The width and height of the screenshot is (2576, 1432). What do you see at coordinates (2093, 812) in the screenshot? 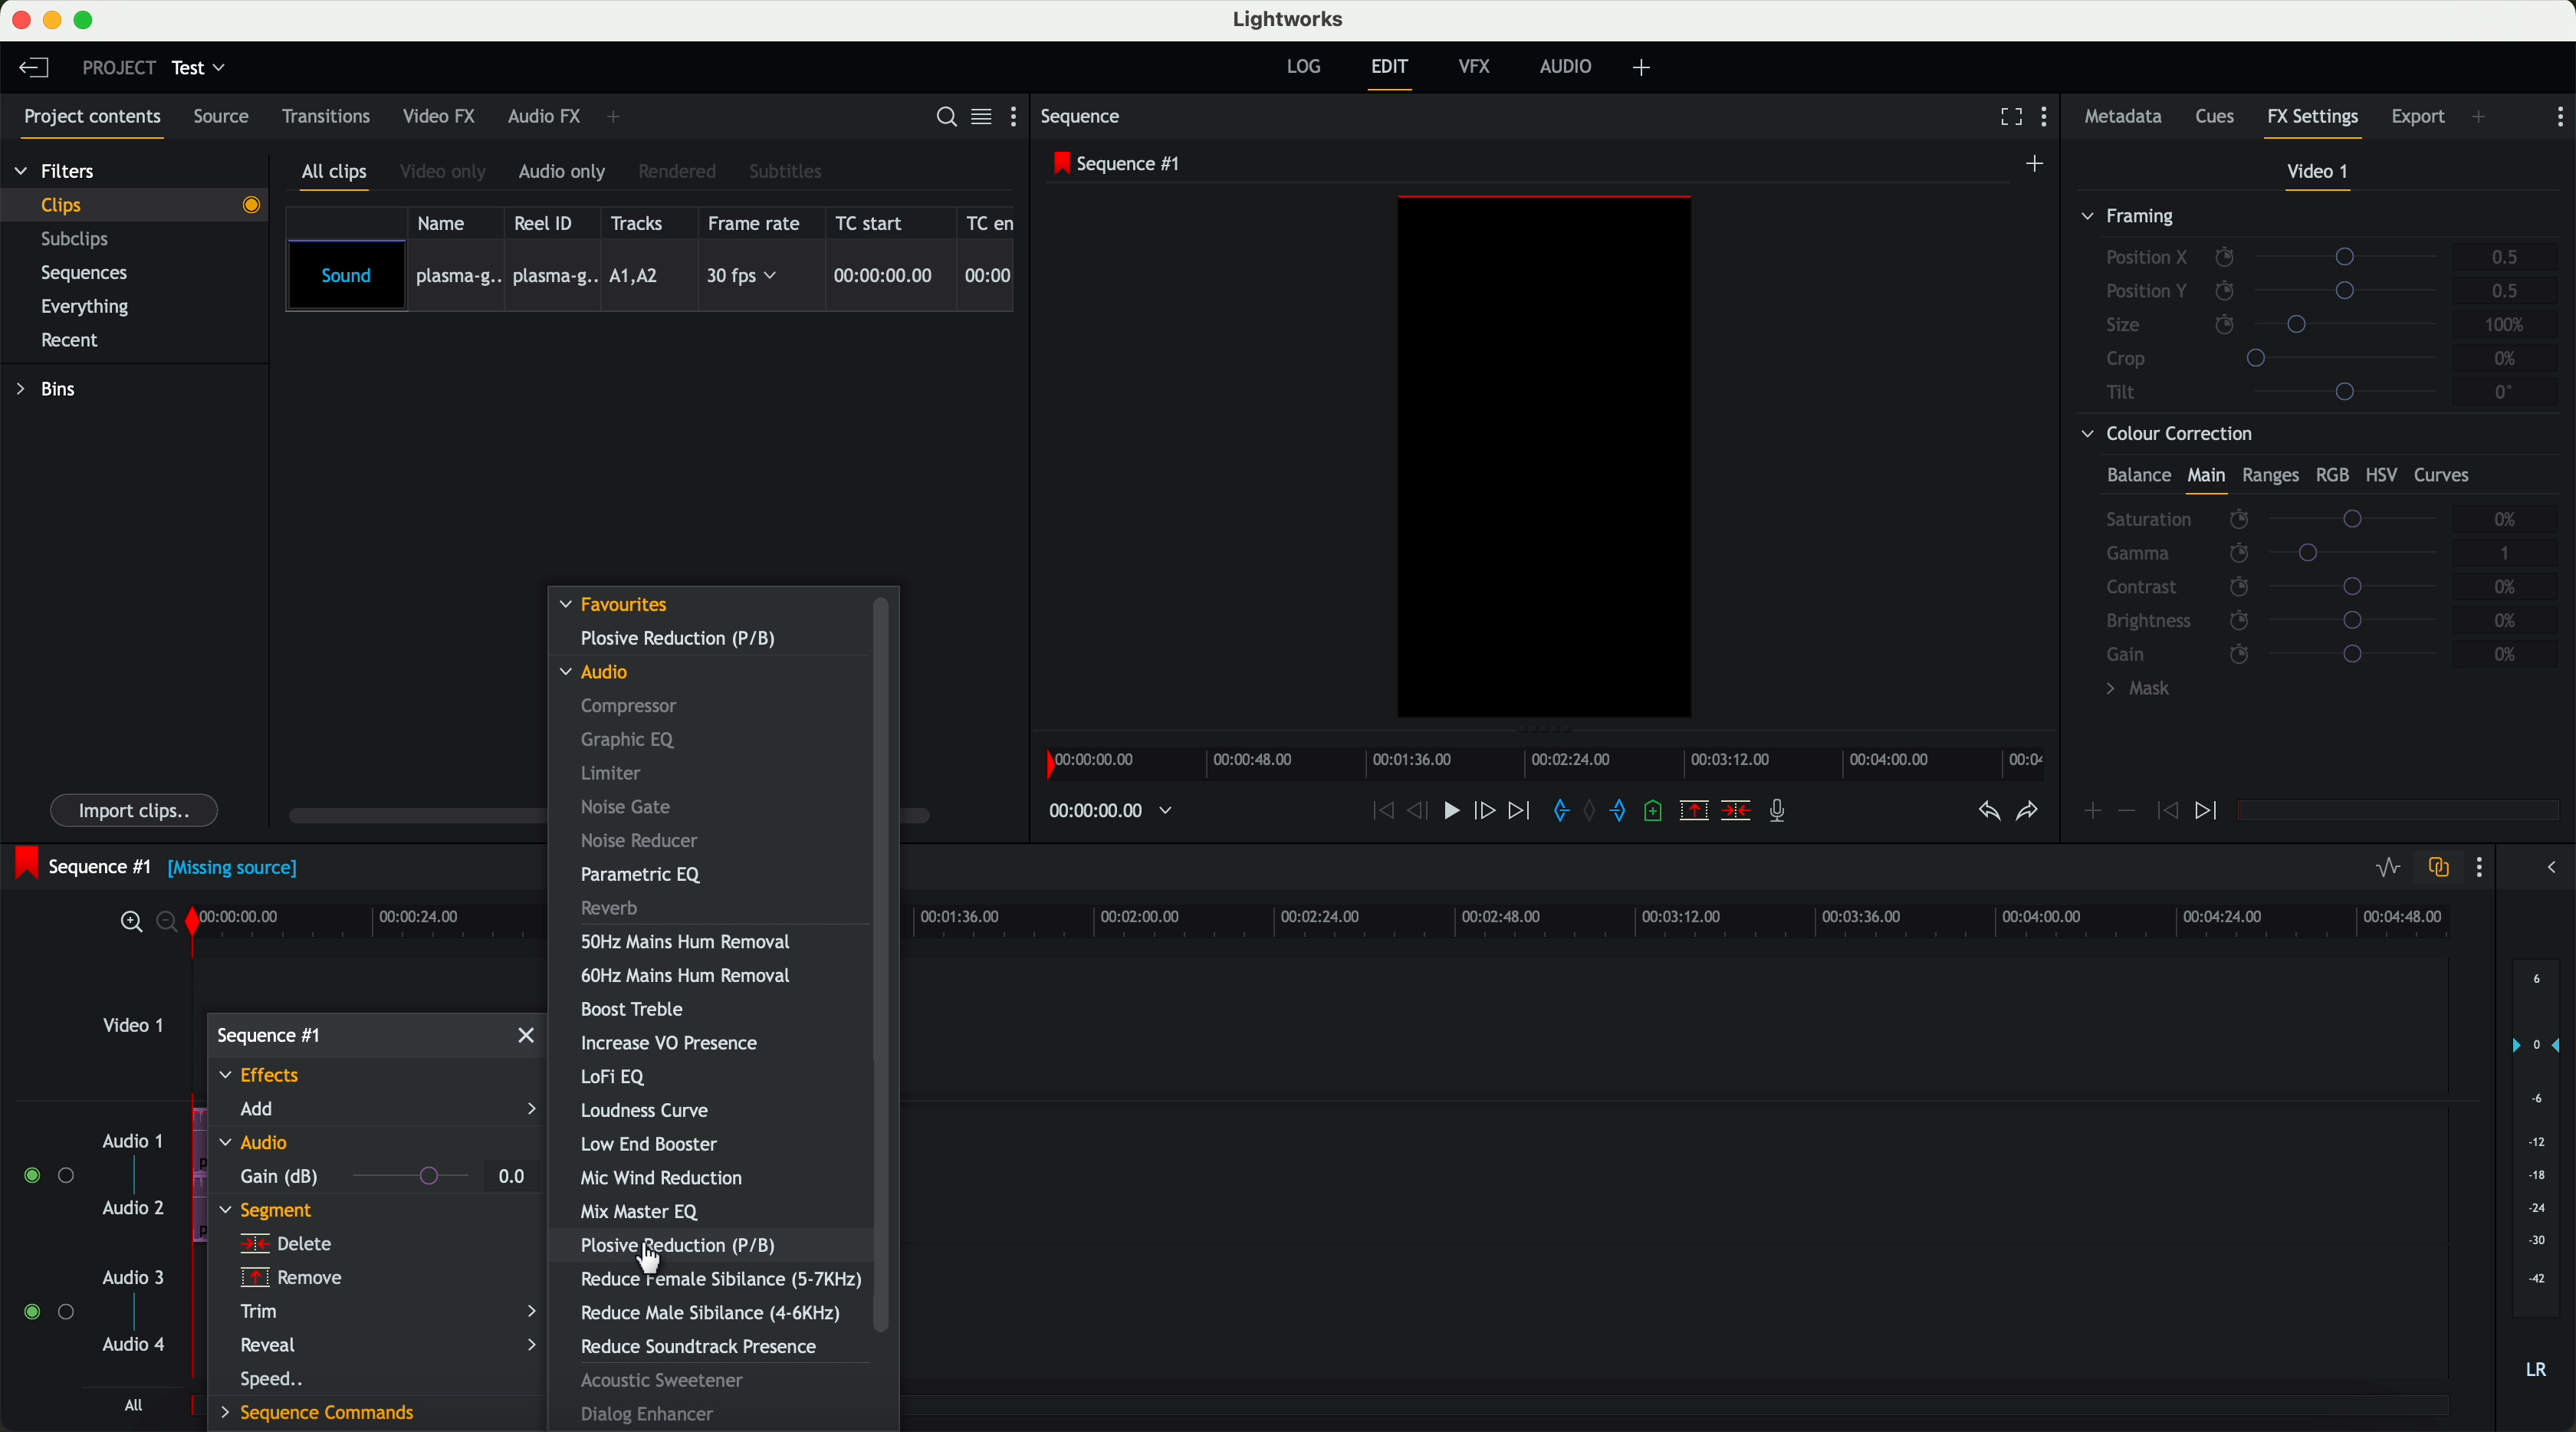
I see `add keyframe at the current position` at bounding box center [2093, 812].